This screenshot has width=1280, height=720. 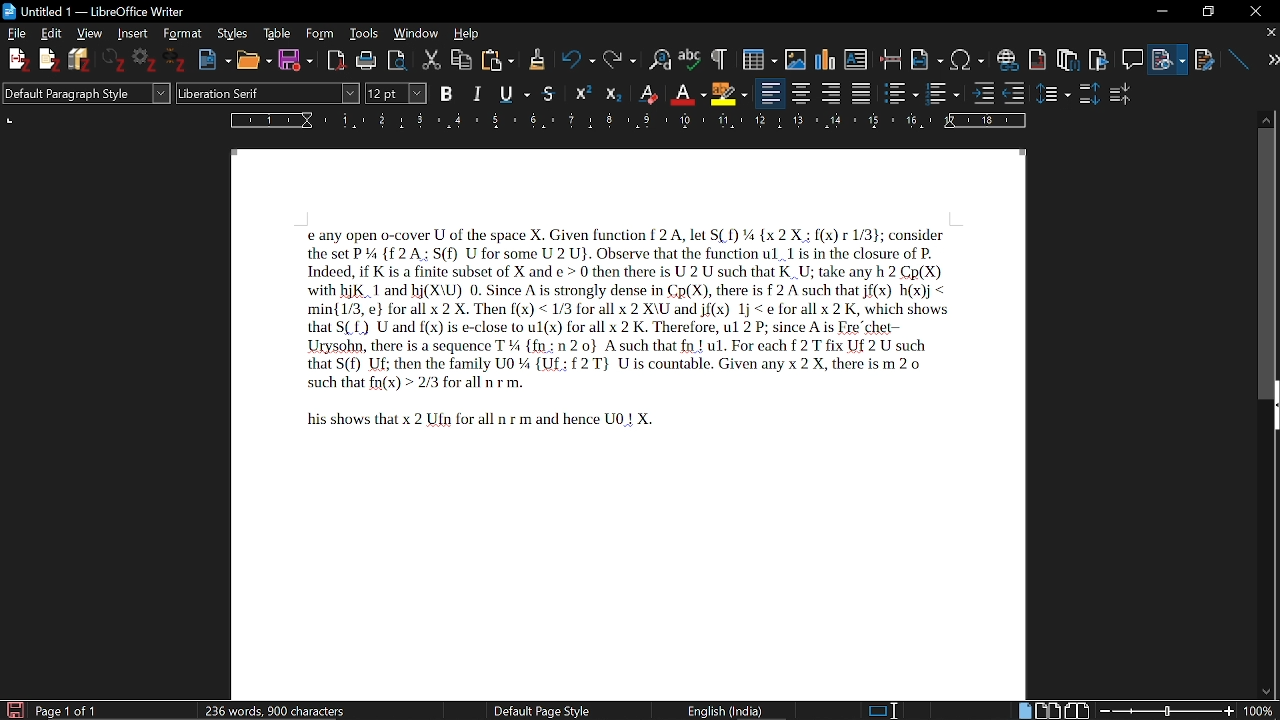 I want to click on Format, so click(x=180, y=33).